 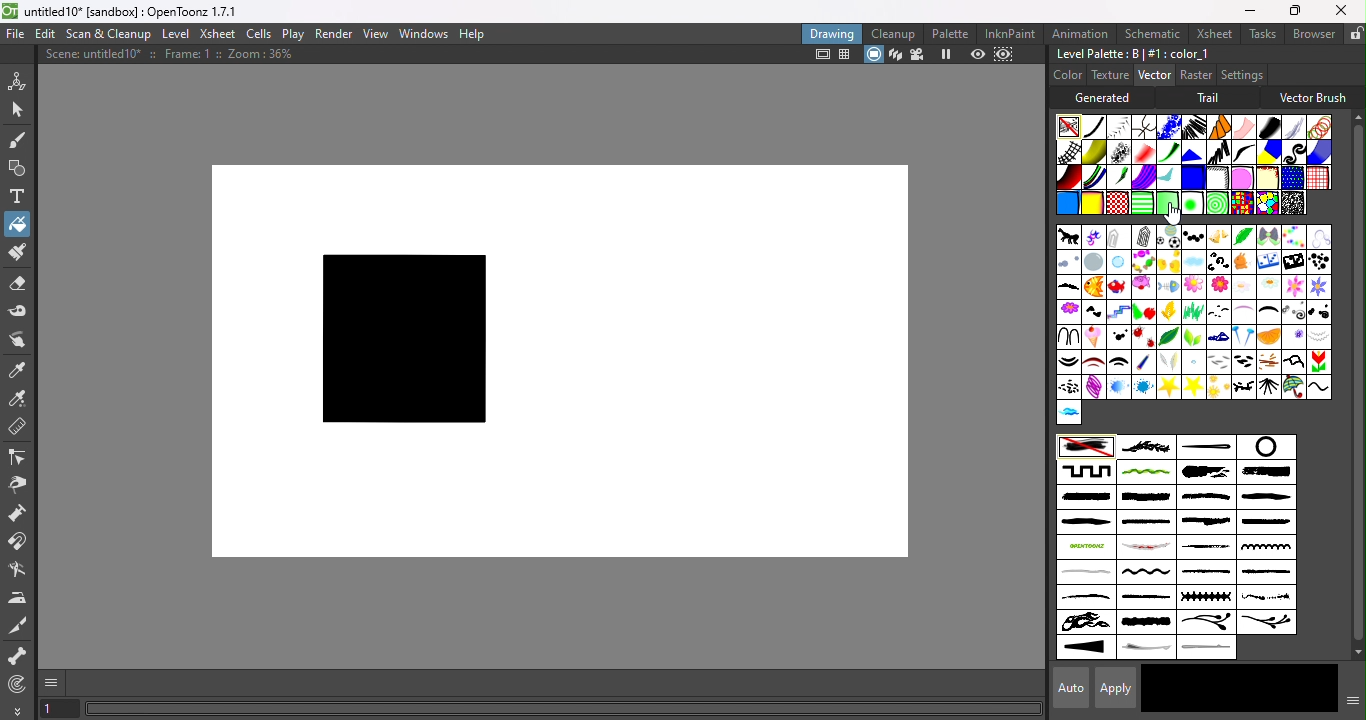 What do you see at coordinates (1142, 311) in the screenshot?
I see `fruit` at bounding box center [1142, 311].